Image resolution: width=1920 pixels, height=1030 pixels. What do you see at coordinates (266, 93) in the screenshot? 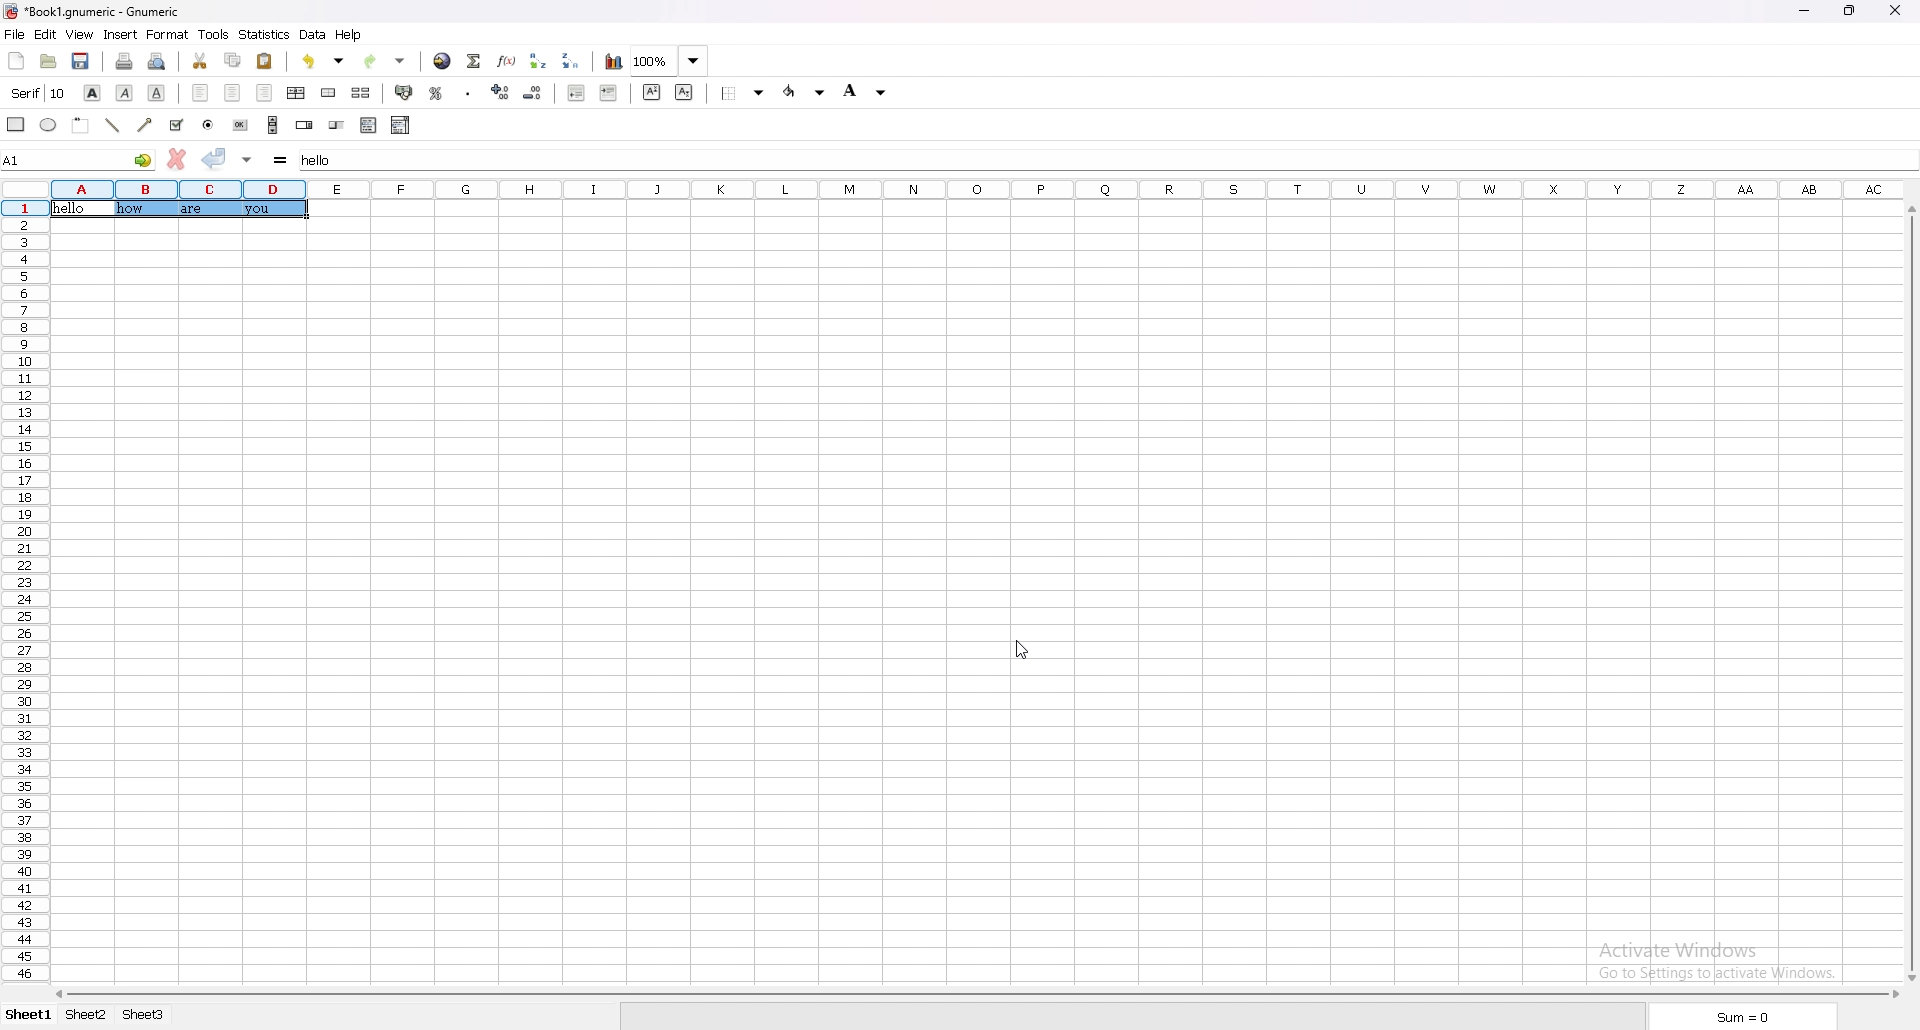
I see `right align` at bounding box center [266, 93].